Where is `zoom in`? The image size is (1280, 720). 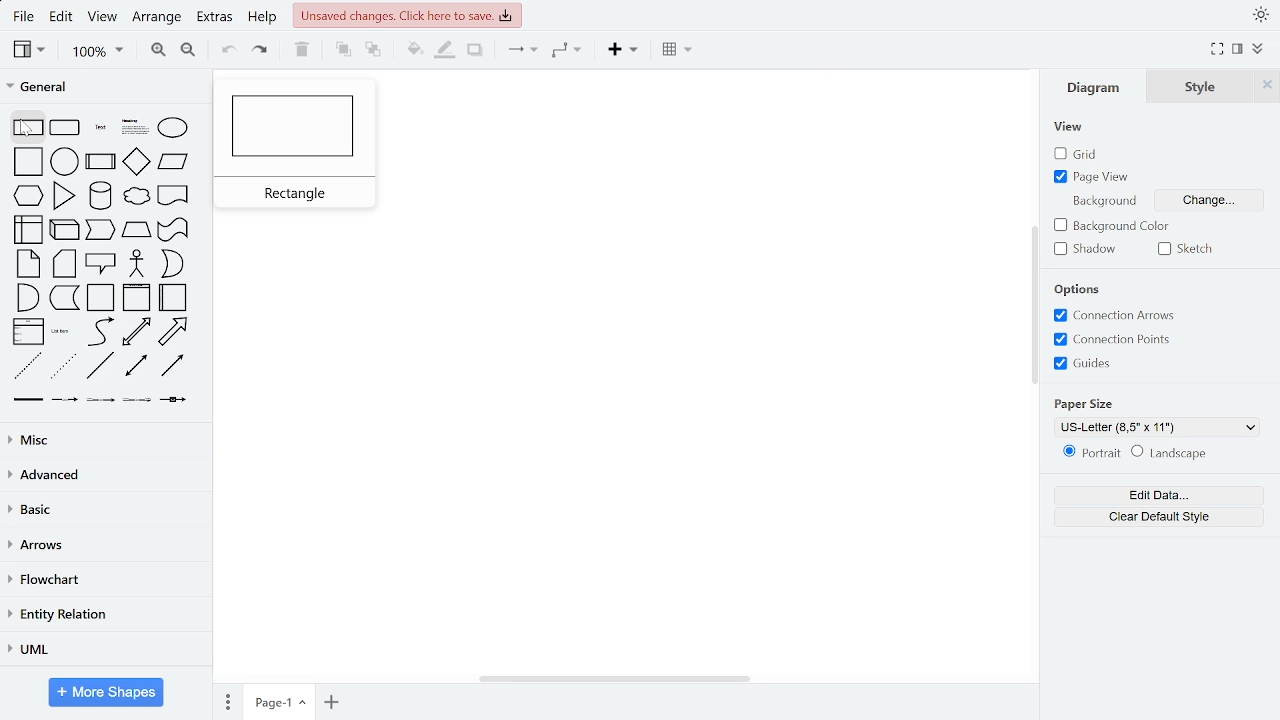 zoom in is located at coordinates (155, 52).